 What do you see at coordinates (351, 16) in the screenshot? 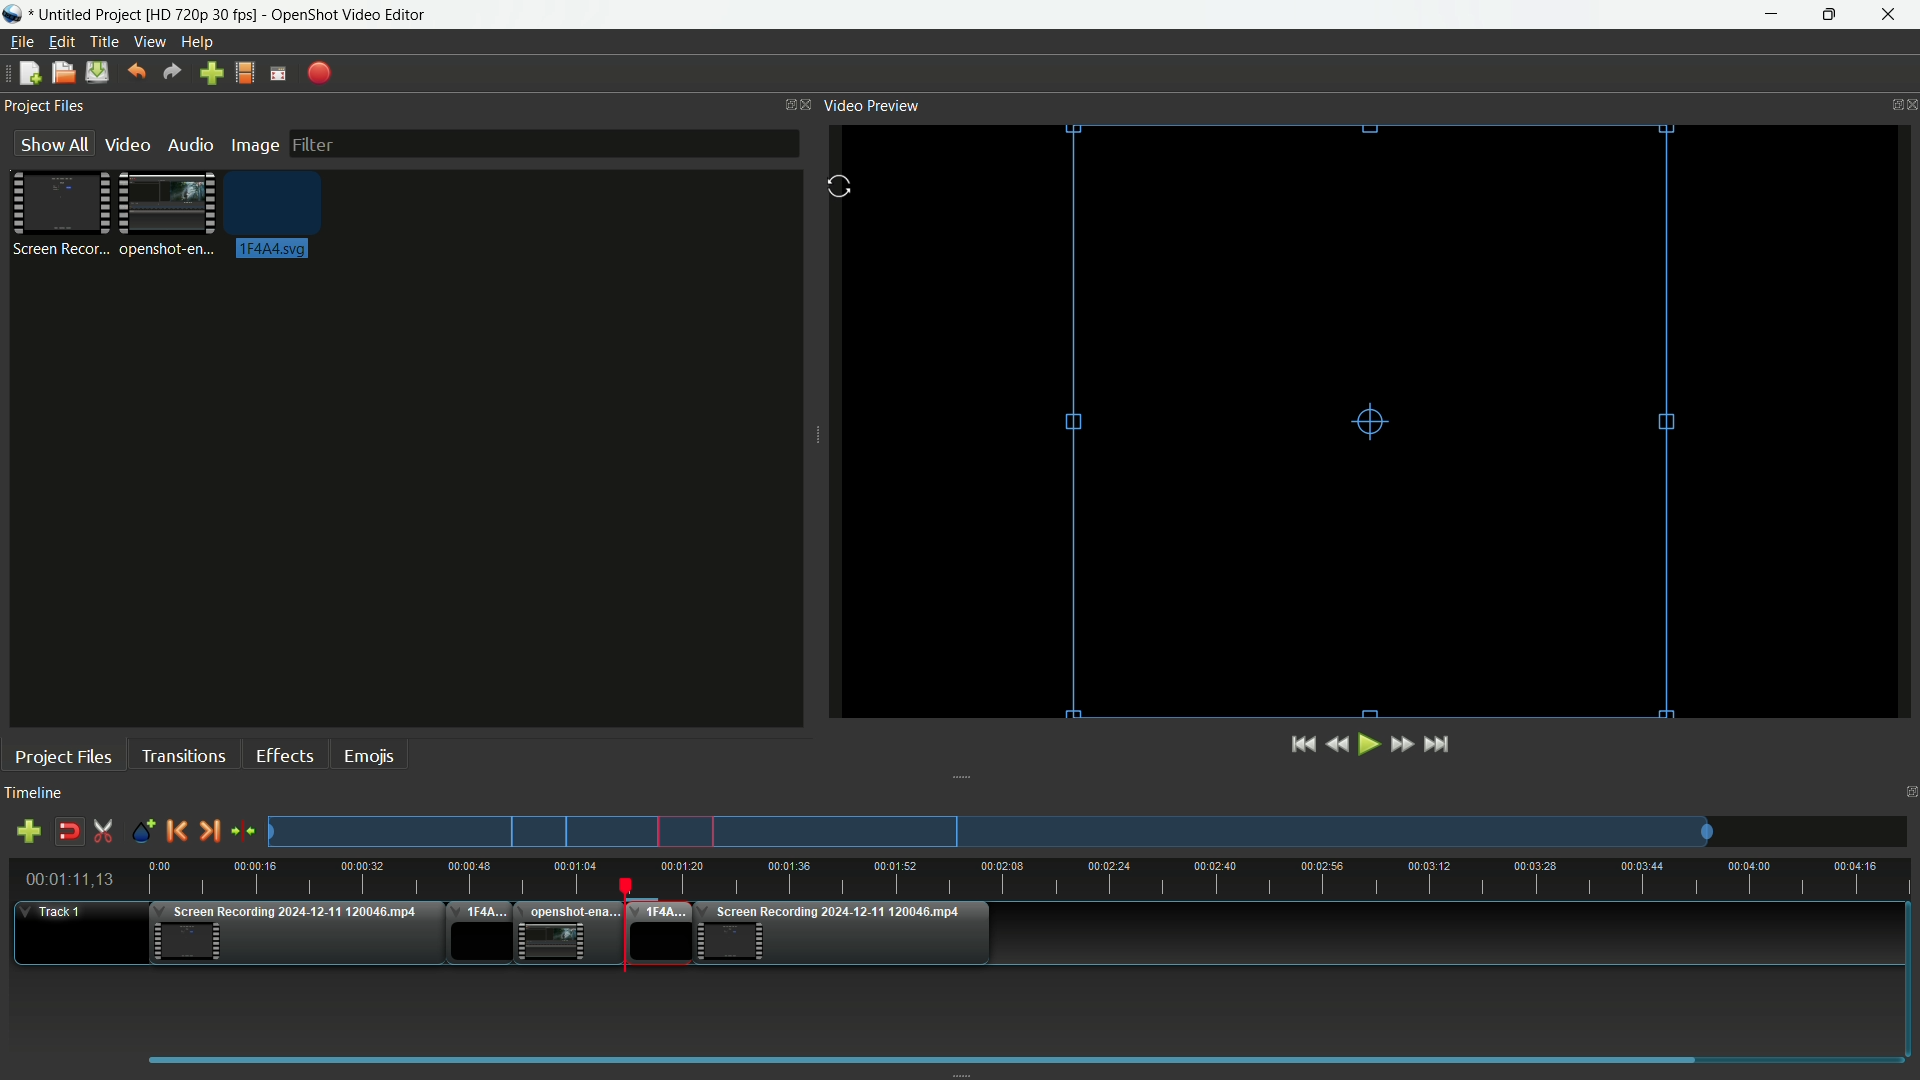
I see `App name` at bounding box center [351, 16].